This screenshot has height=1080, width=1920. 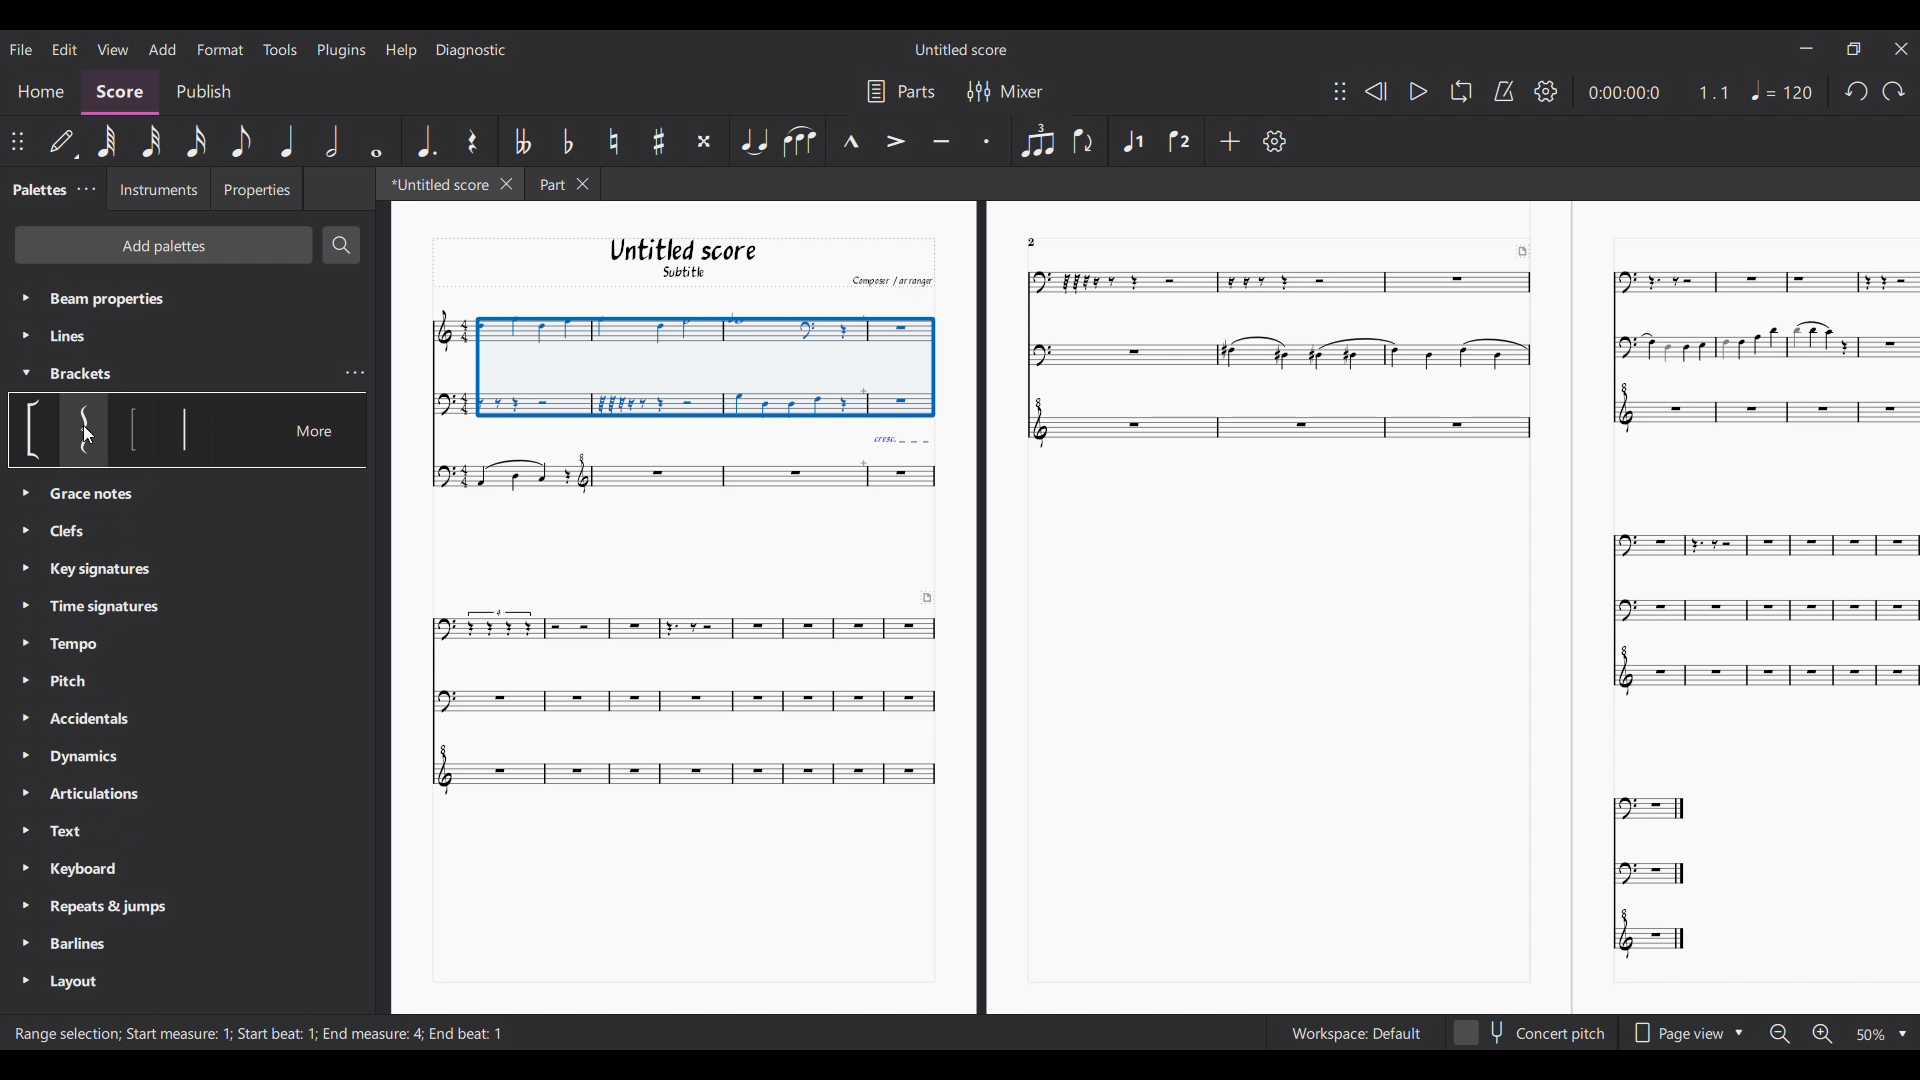 I want to click on range selection ;, so click(x=62, y=1035).